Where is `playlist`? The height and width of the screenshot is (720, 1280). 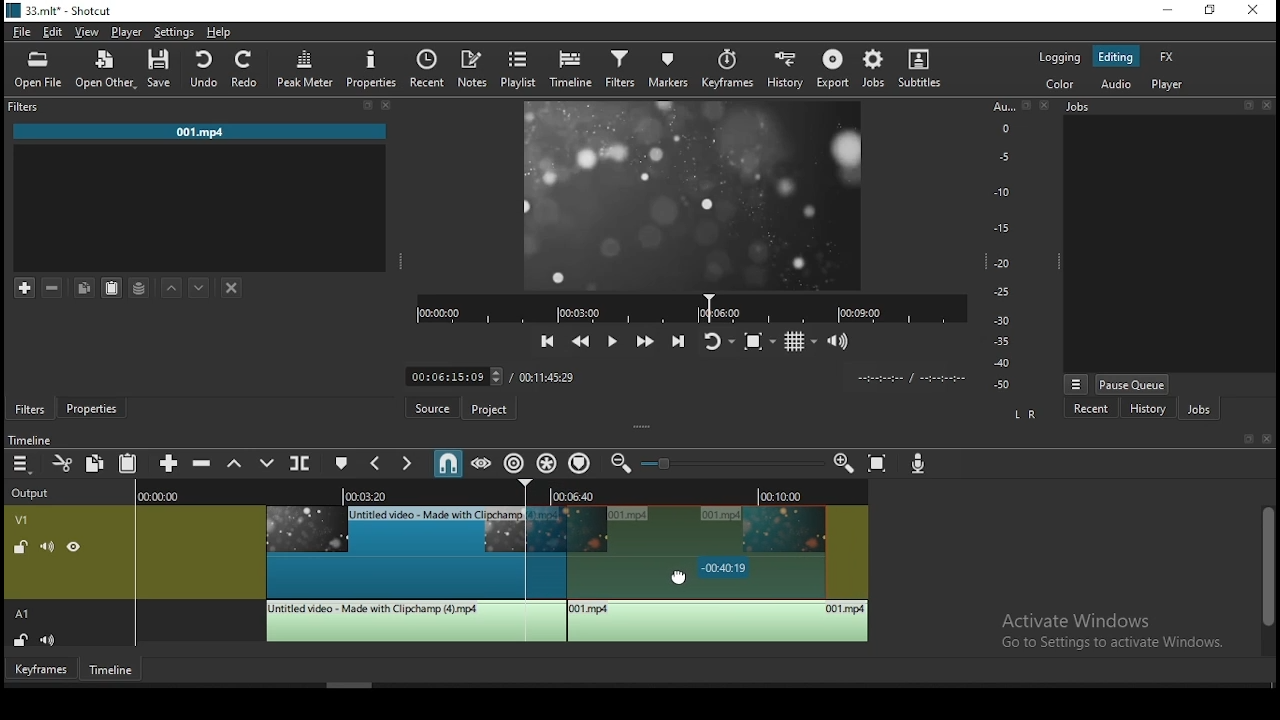
playlist is located at coordinates (517, 67).